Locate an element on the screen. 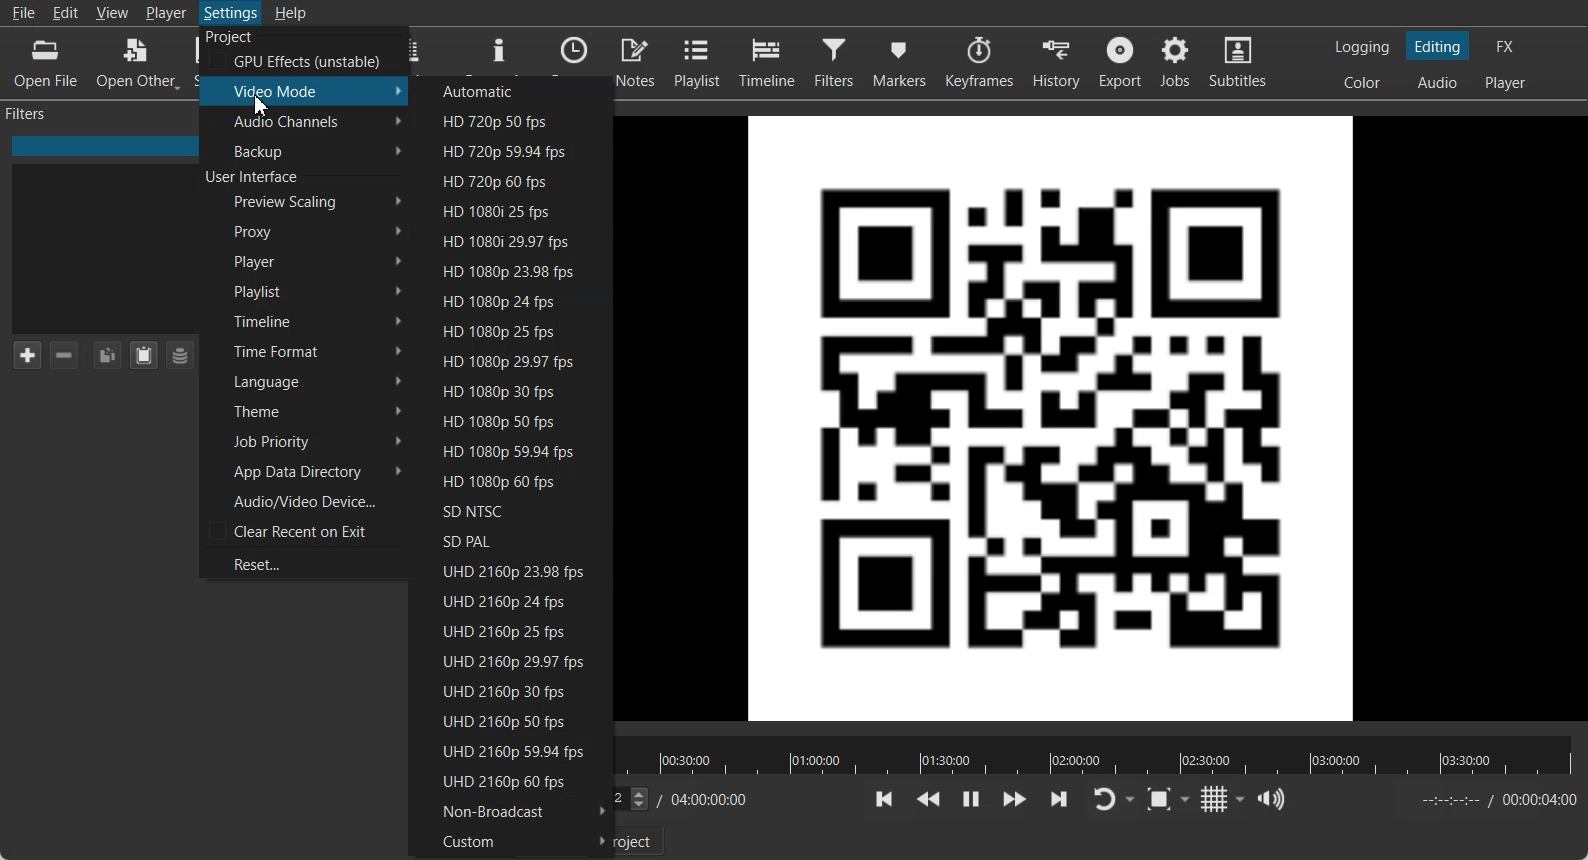 This screenshot has height=860, width=1588. File preview window is located at coordinates (1106, 417).